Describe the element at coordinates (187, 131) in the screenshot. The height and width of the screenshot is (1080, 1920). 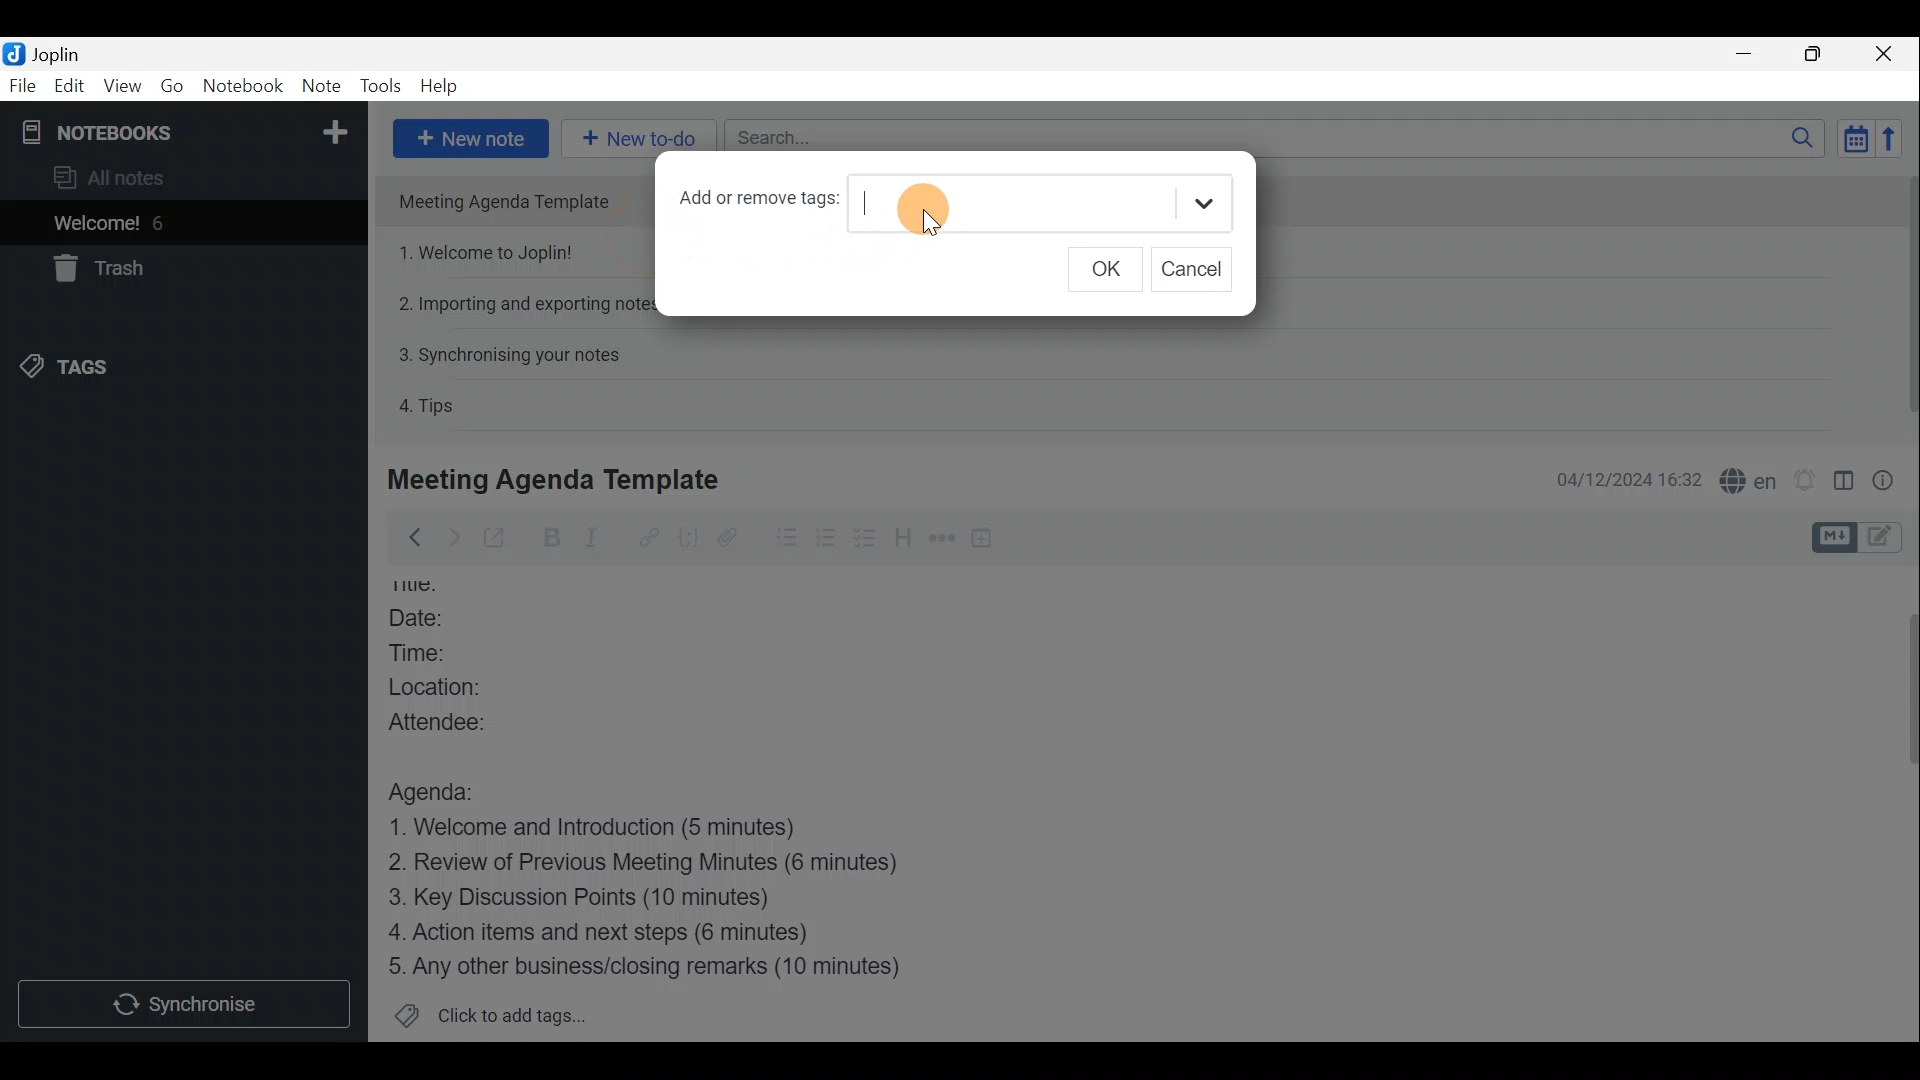
I see `Notebooks` at that location.